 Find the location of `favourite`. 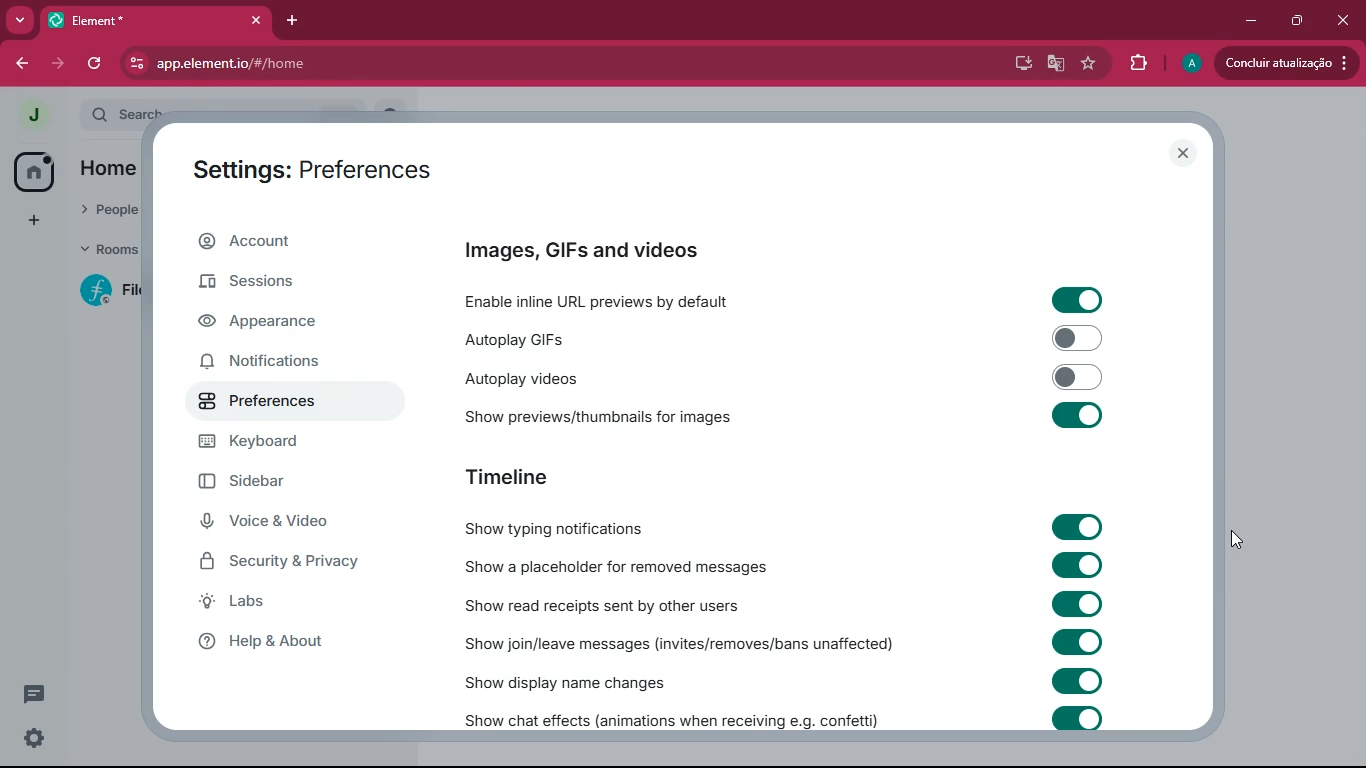

favourite is located at coordinates (1089, 64).